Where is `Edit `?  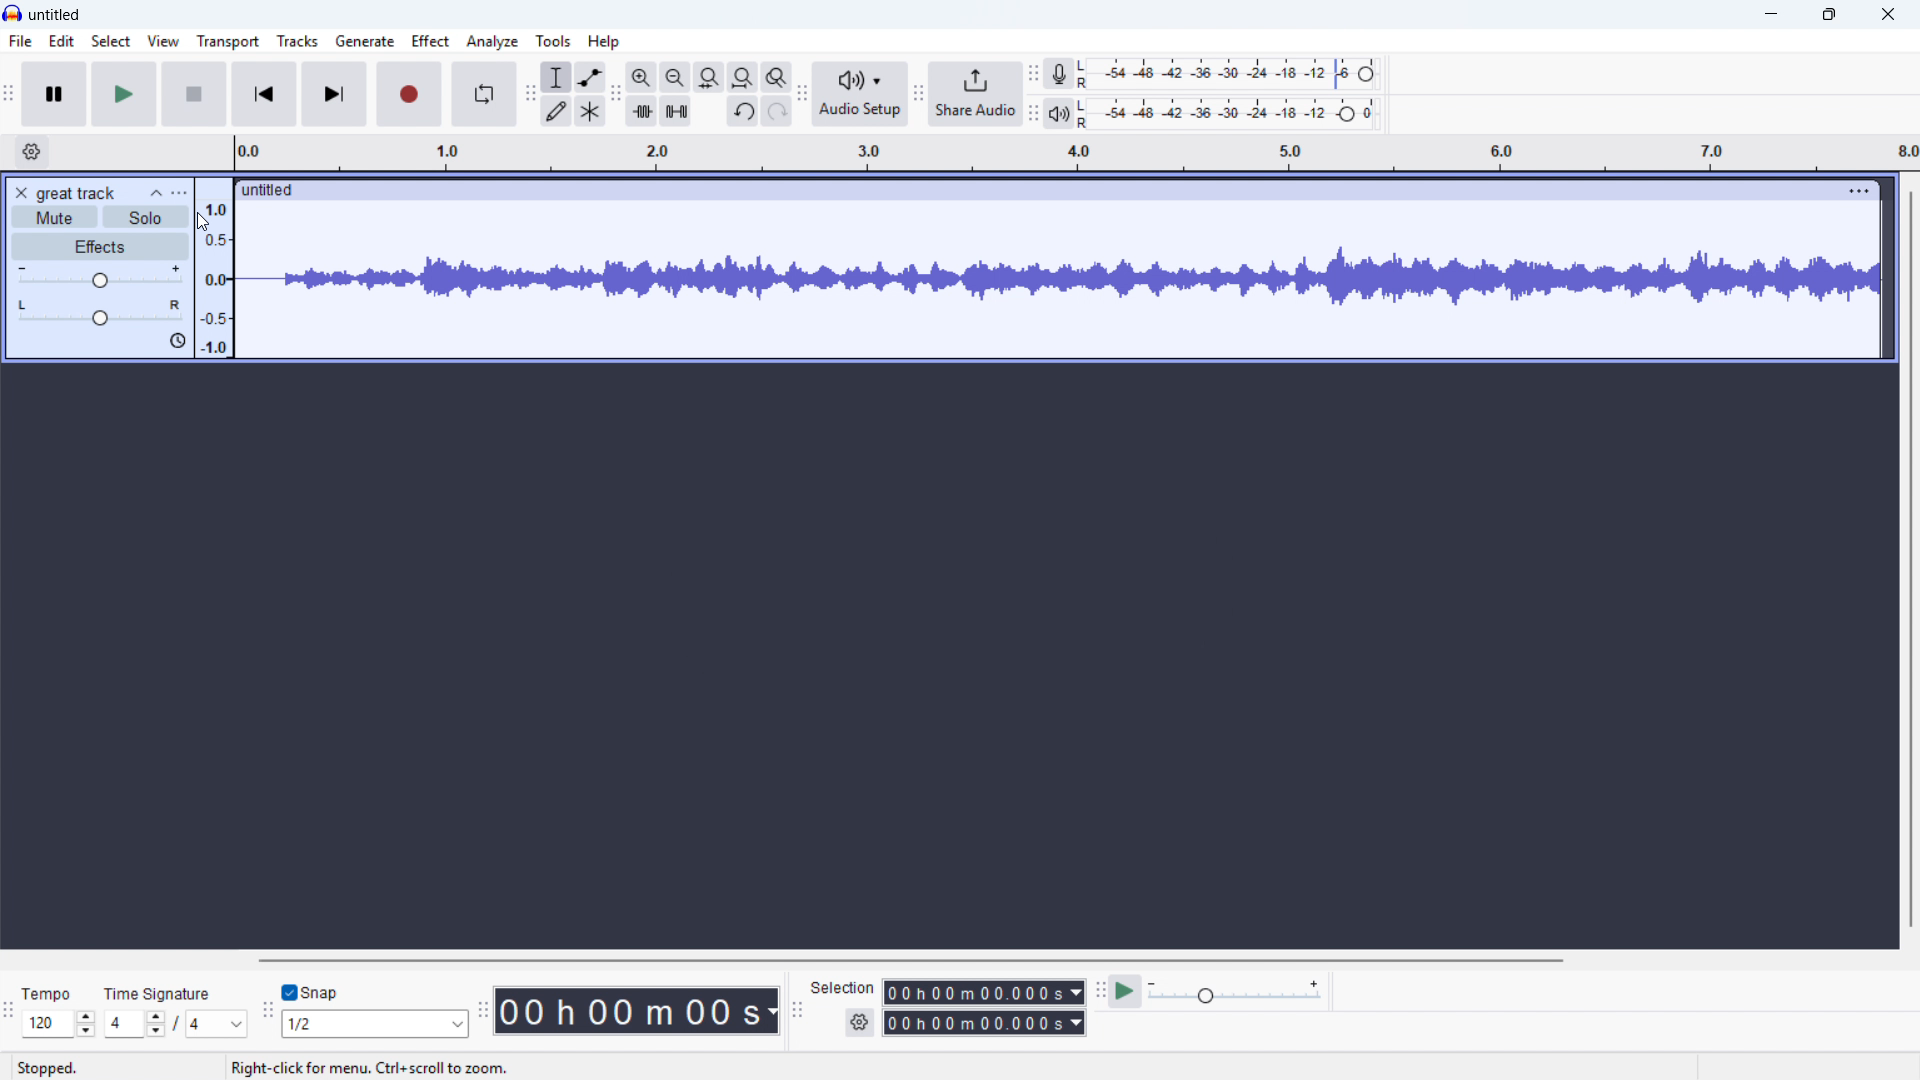 Edit  is located at coordinates (61, 42).